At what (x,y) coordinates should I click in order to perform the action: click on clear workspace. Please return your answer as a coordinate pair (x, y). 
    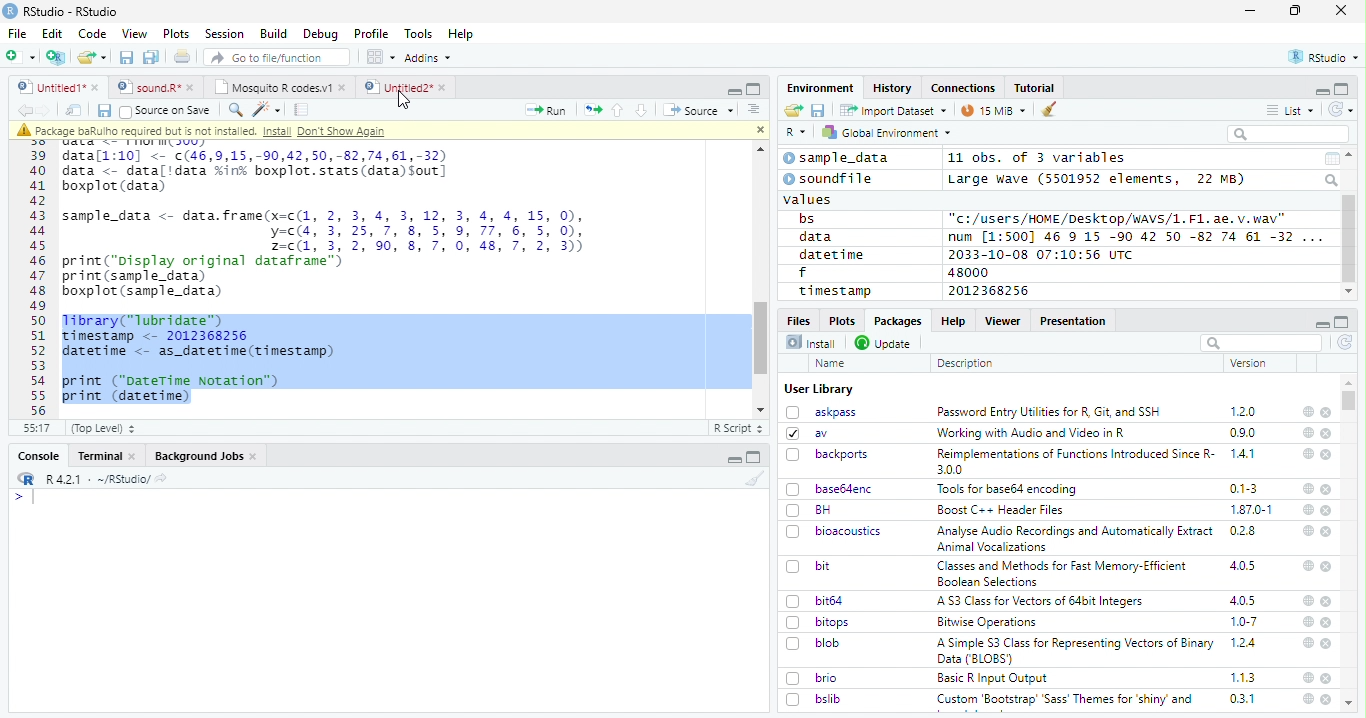
    Looking at the image, I should click on (1050, 110).